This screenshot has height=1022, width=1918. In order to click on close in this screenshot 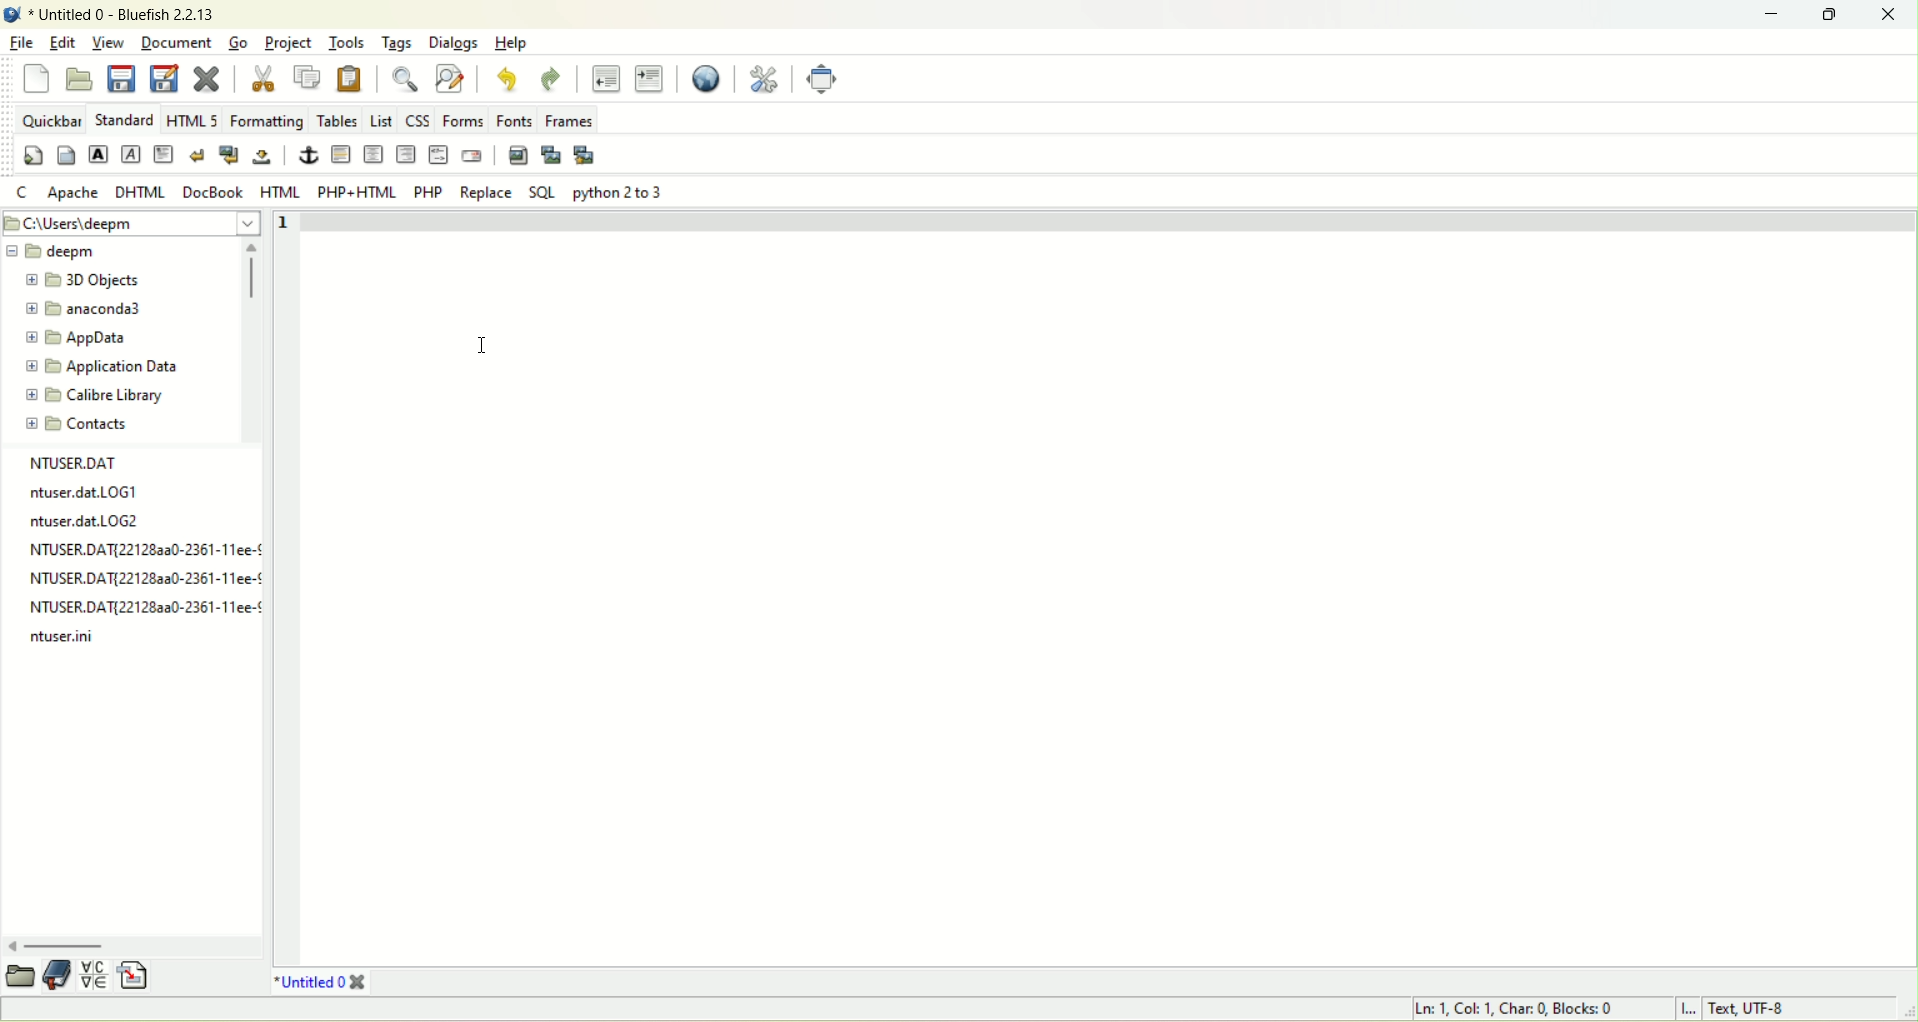, I will do `click(205, 77)`.